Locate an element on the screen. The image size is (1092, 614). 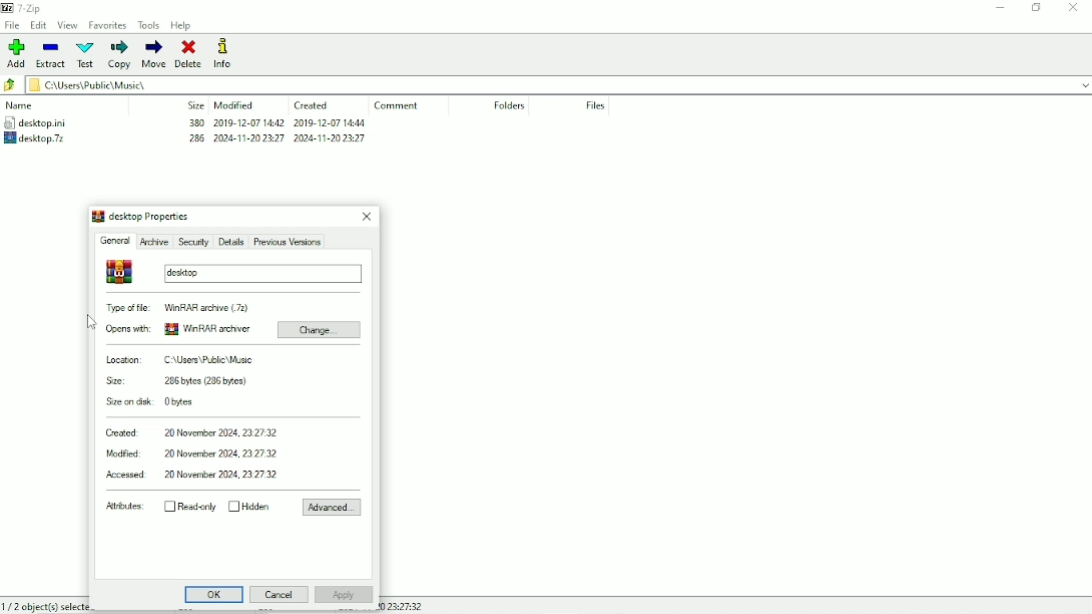
Modified is located at coordinates (234, 105).